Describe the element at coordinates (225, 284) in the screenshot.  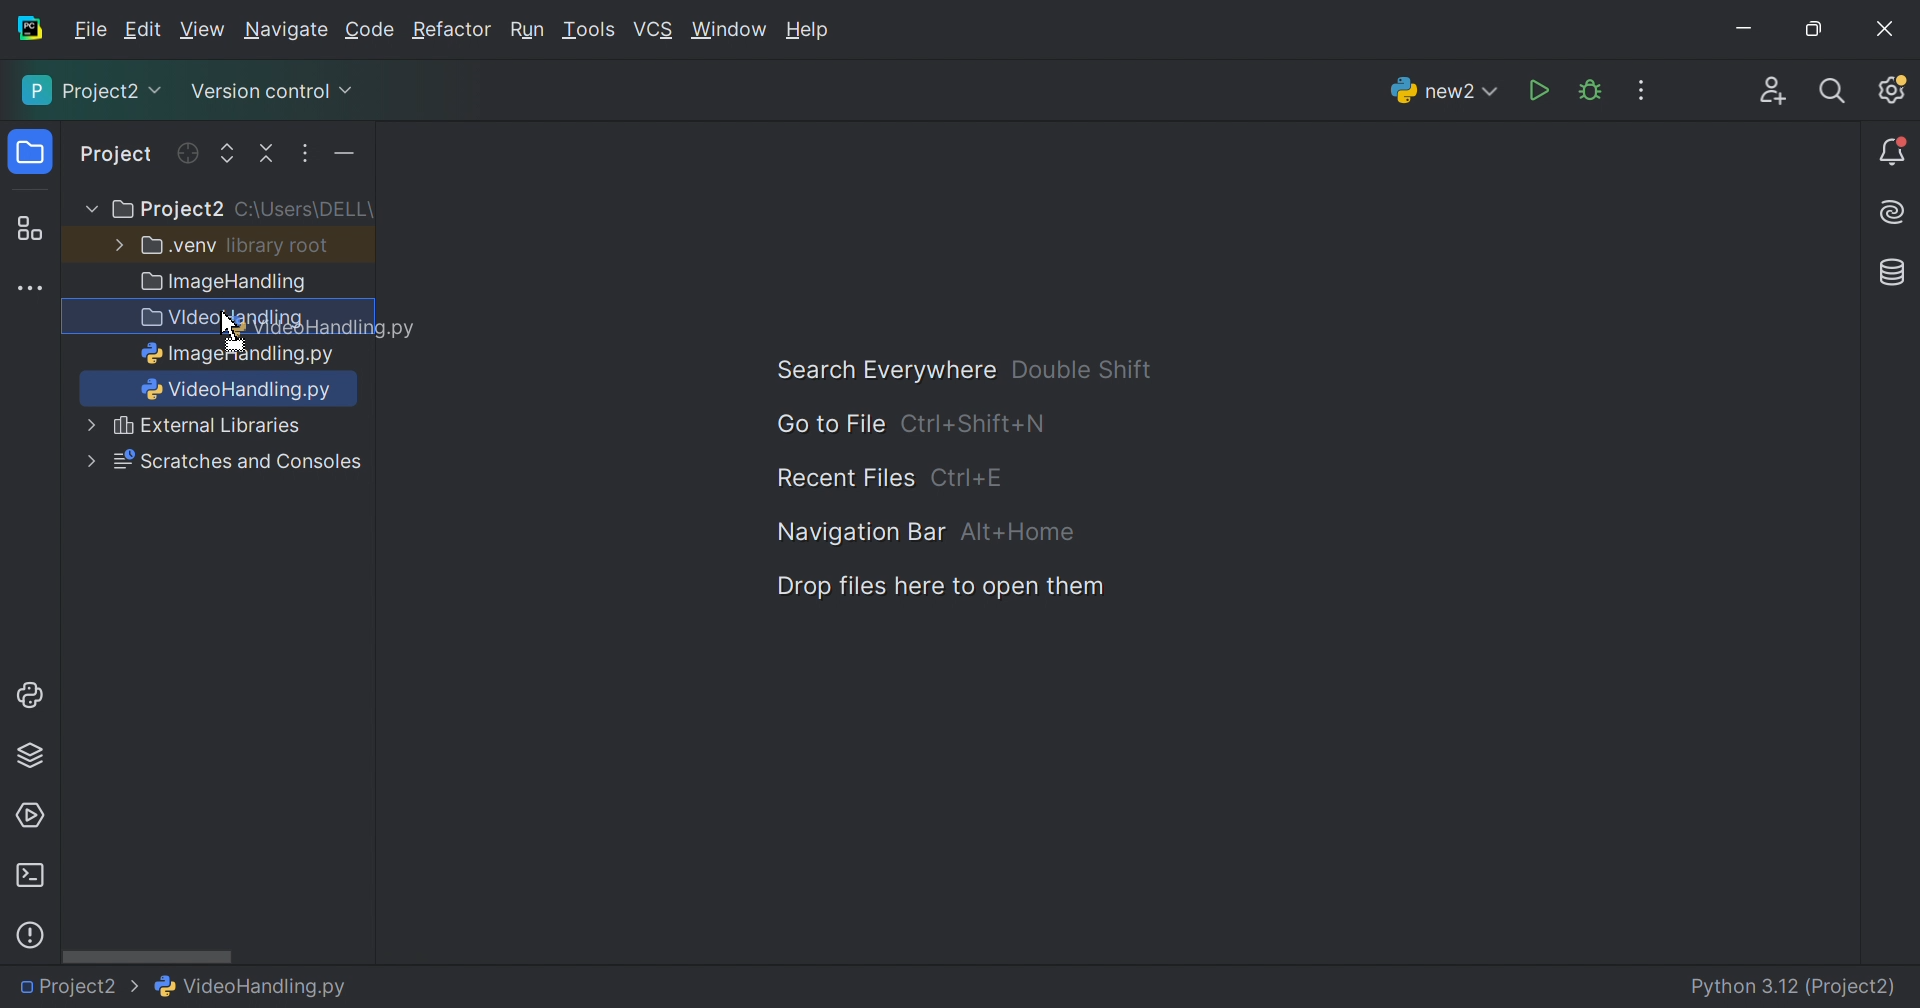
I see `Image Handling` at that location.